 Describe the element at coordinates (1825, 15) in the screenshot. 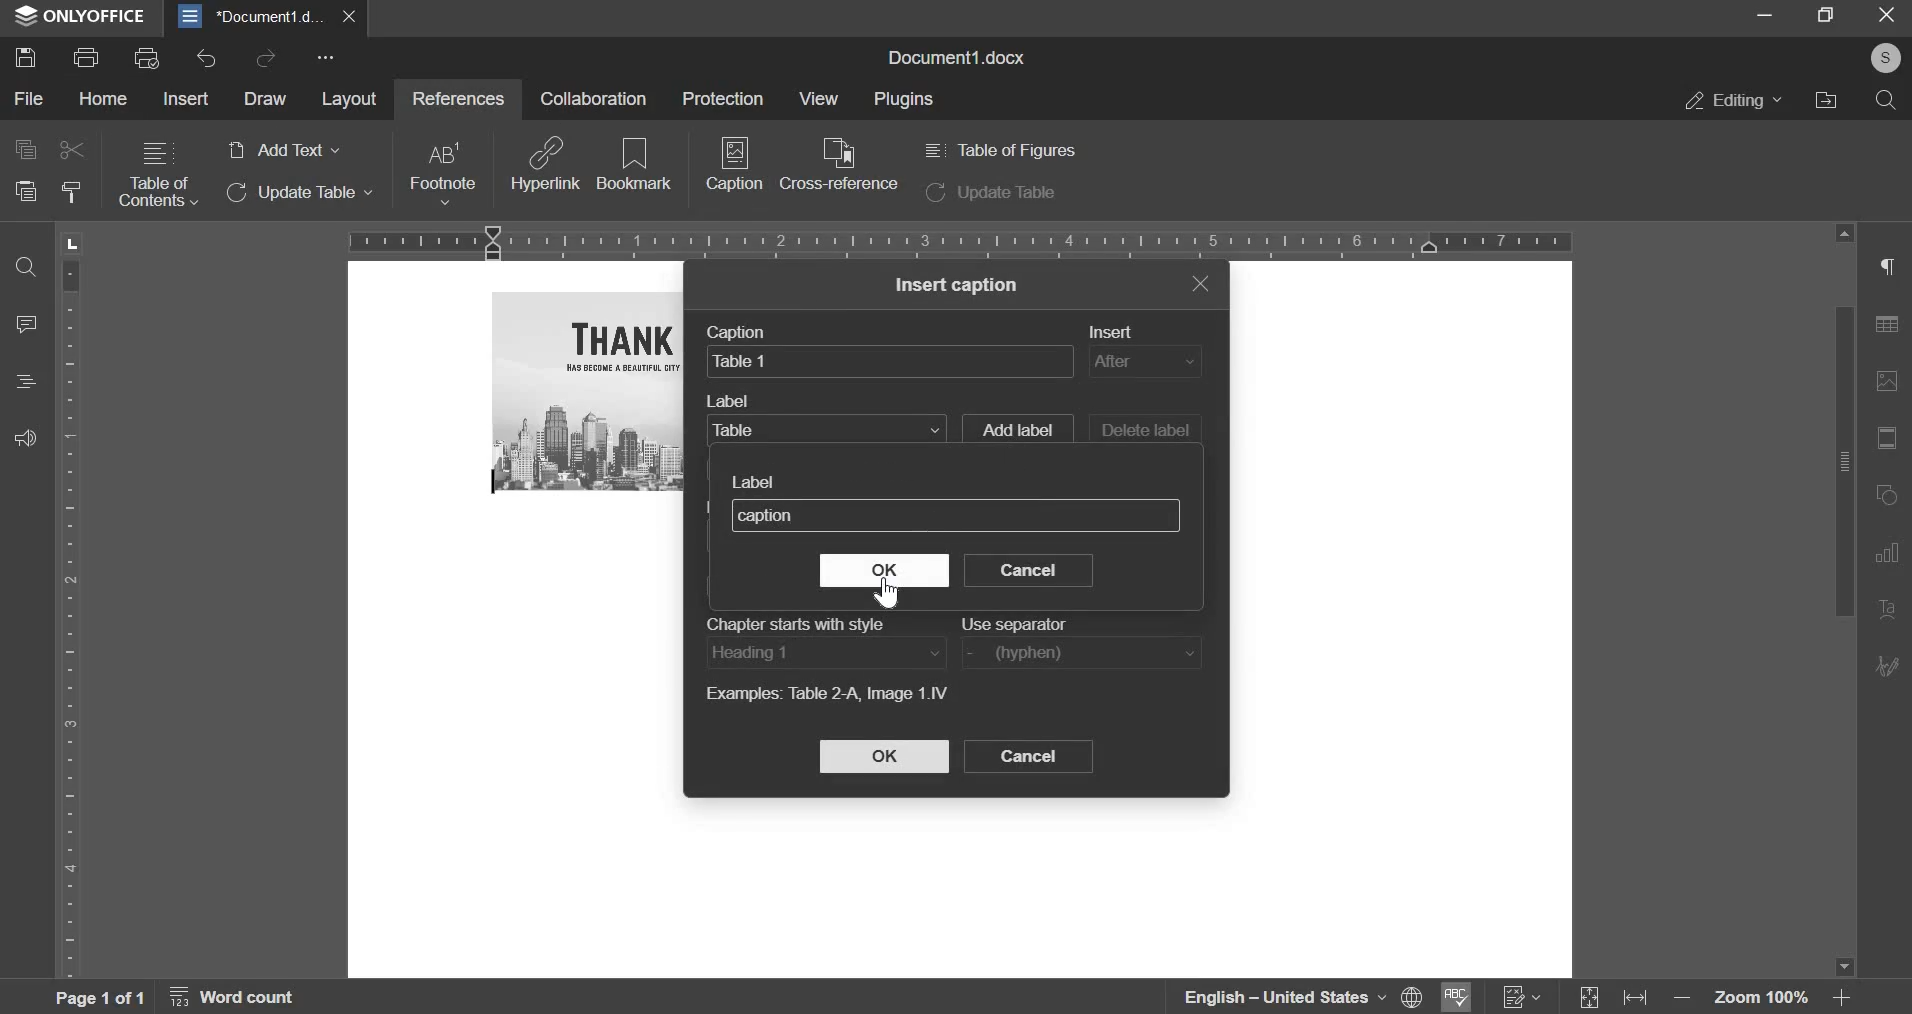

I see `fullscreen` at that location.